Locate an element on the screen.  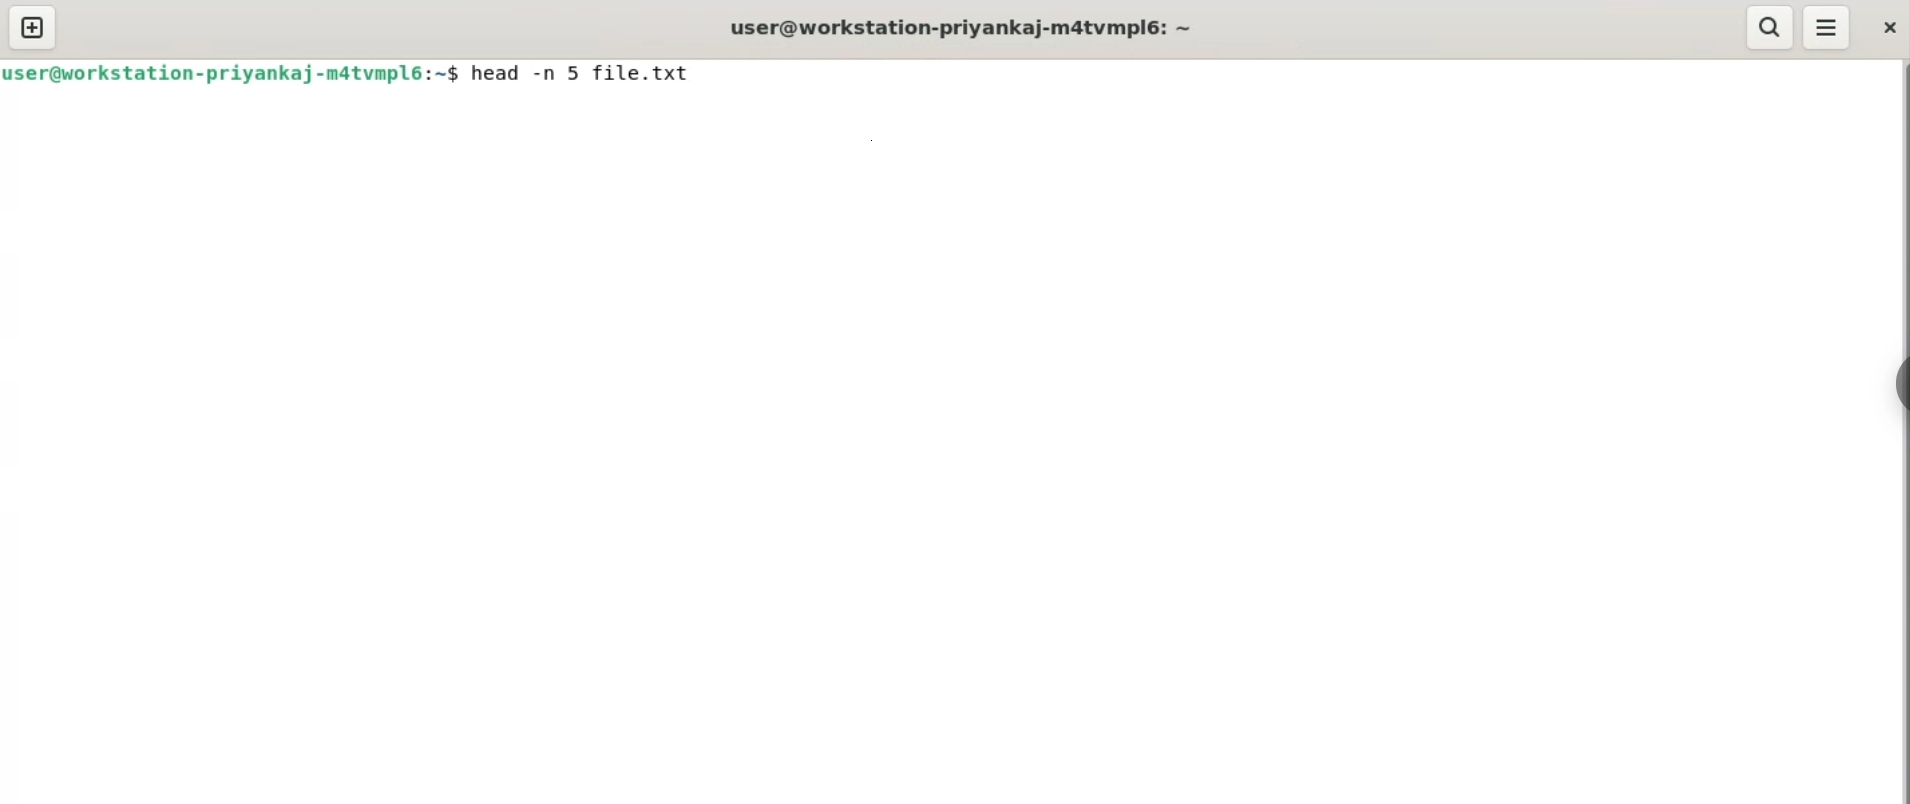
sidebar is located at coordinates (1900, 385).